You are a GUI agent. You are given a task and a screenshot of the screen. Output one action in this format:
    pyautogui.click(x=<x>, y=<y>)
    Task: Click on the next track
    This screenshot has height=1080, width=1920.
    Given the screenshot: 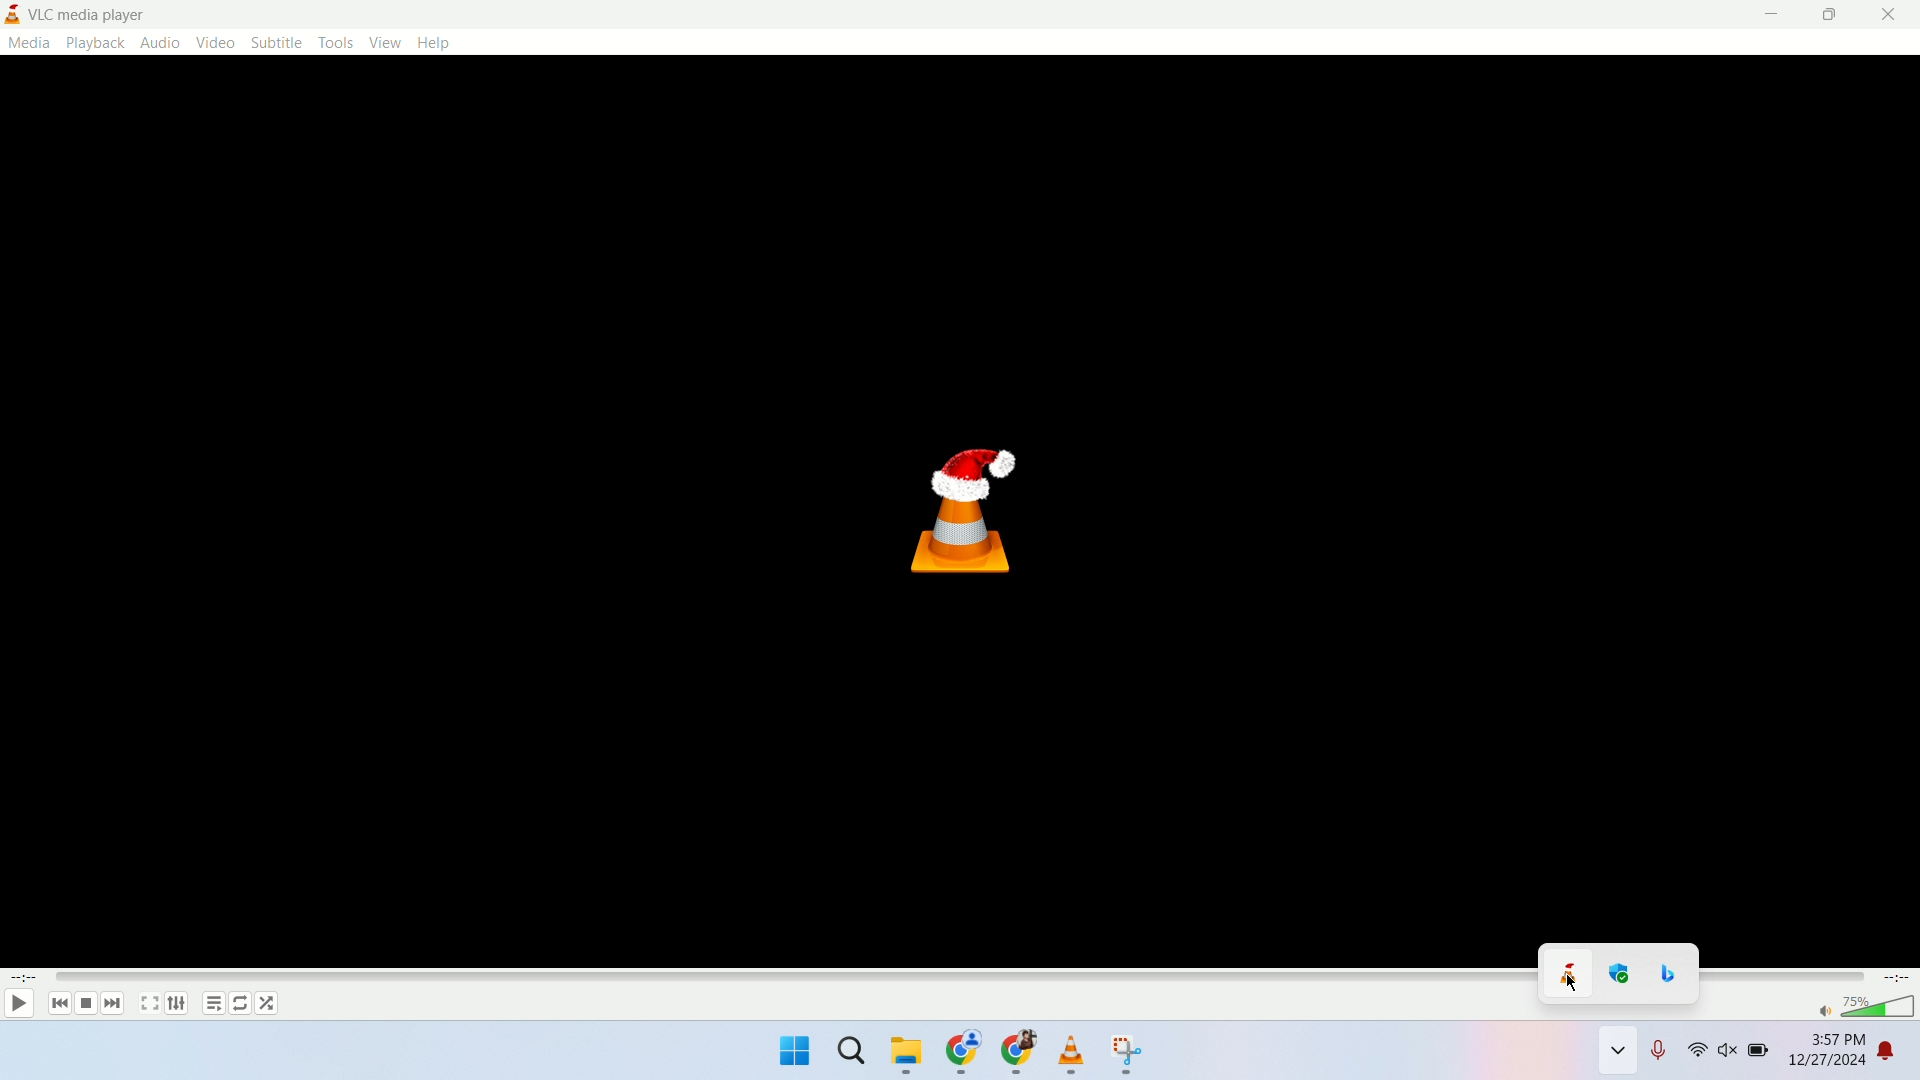 What is the action you would take?
    pyautogui.click(x=113, y=1003)
    